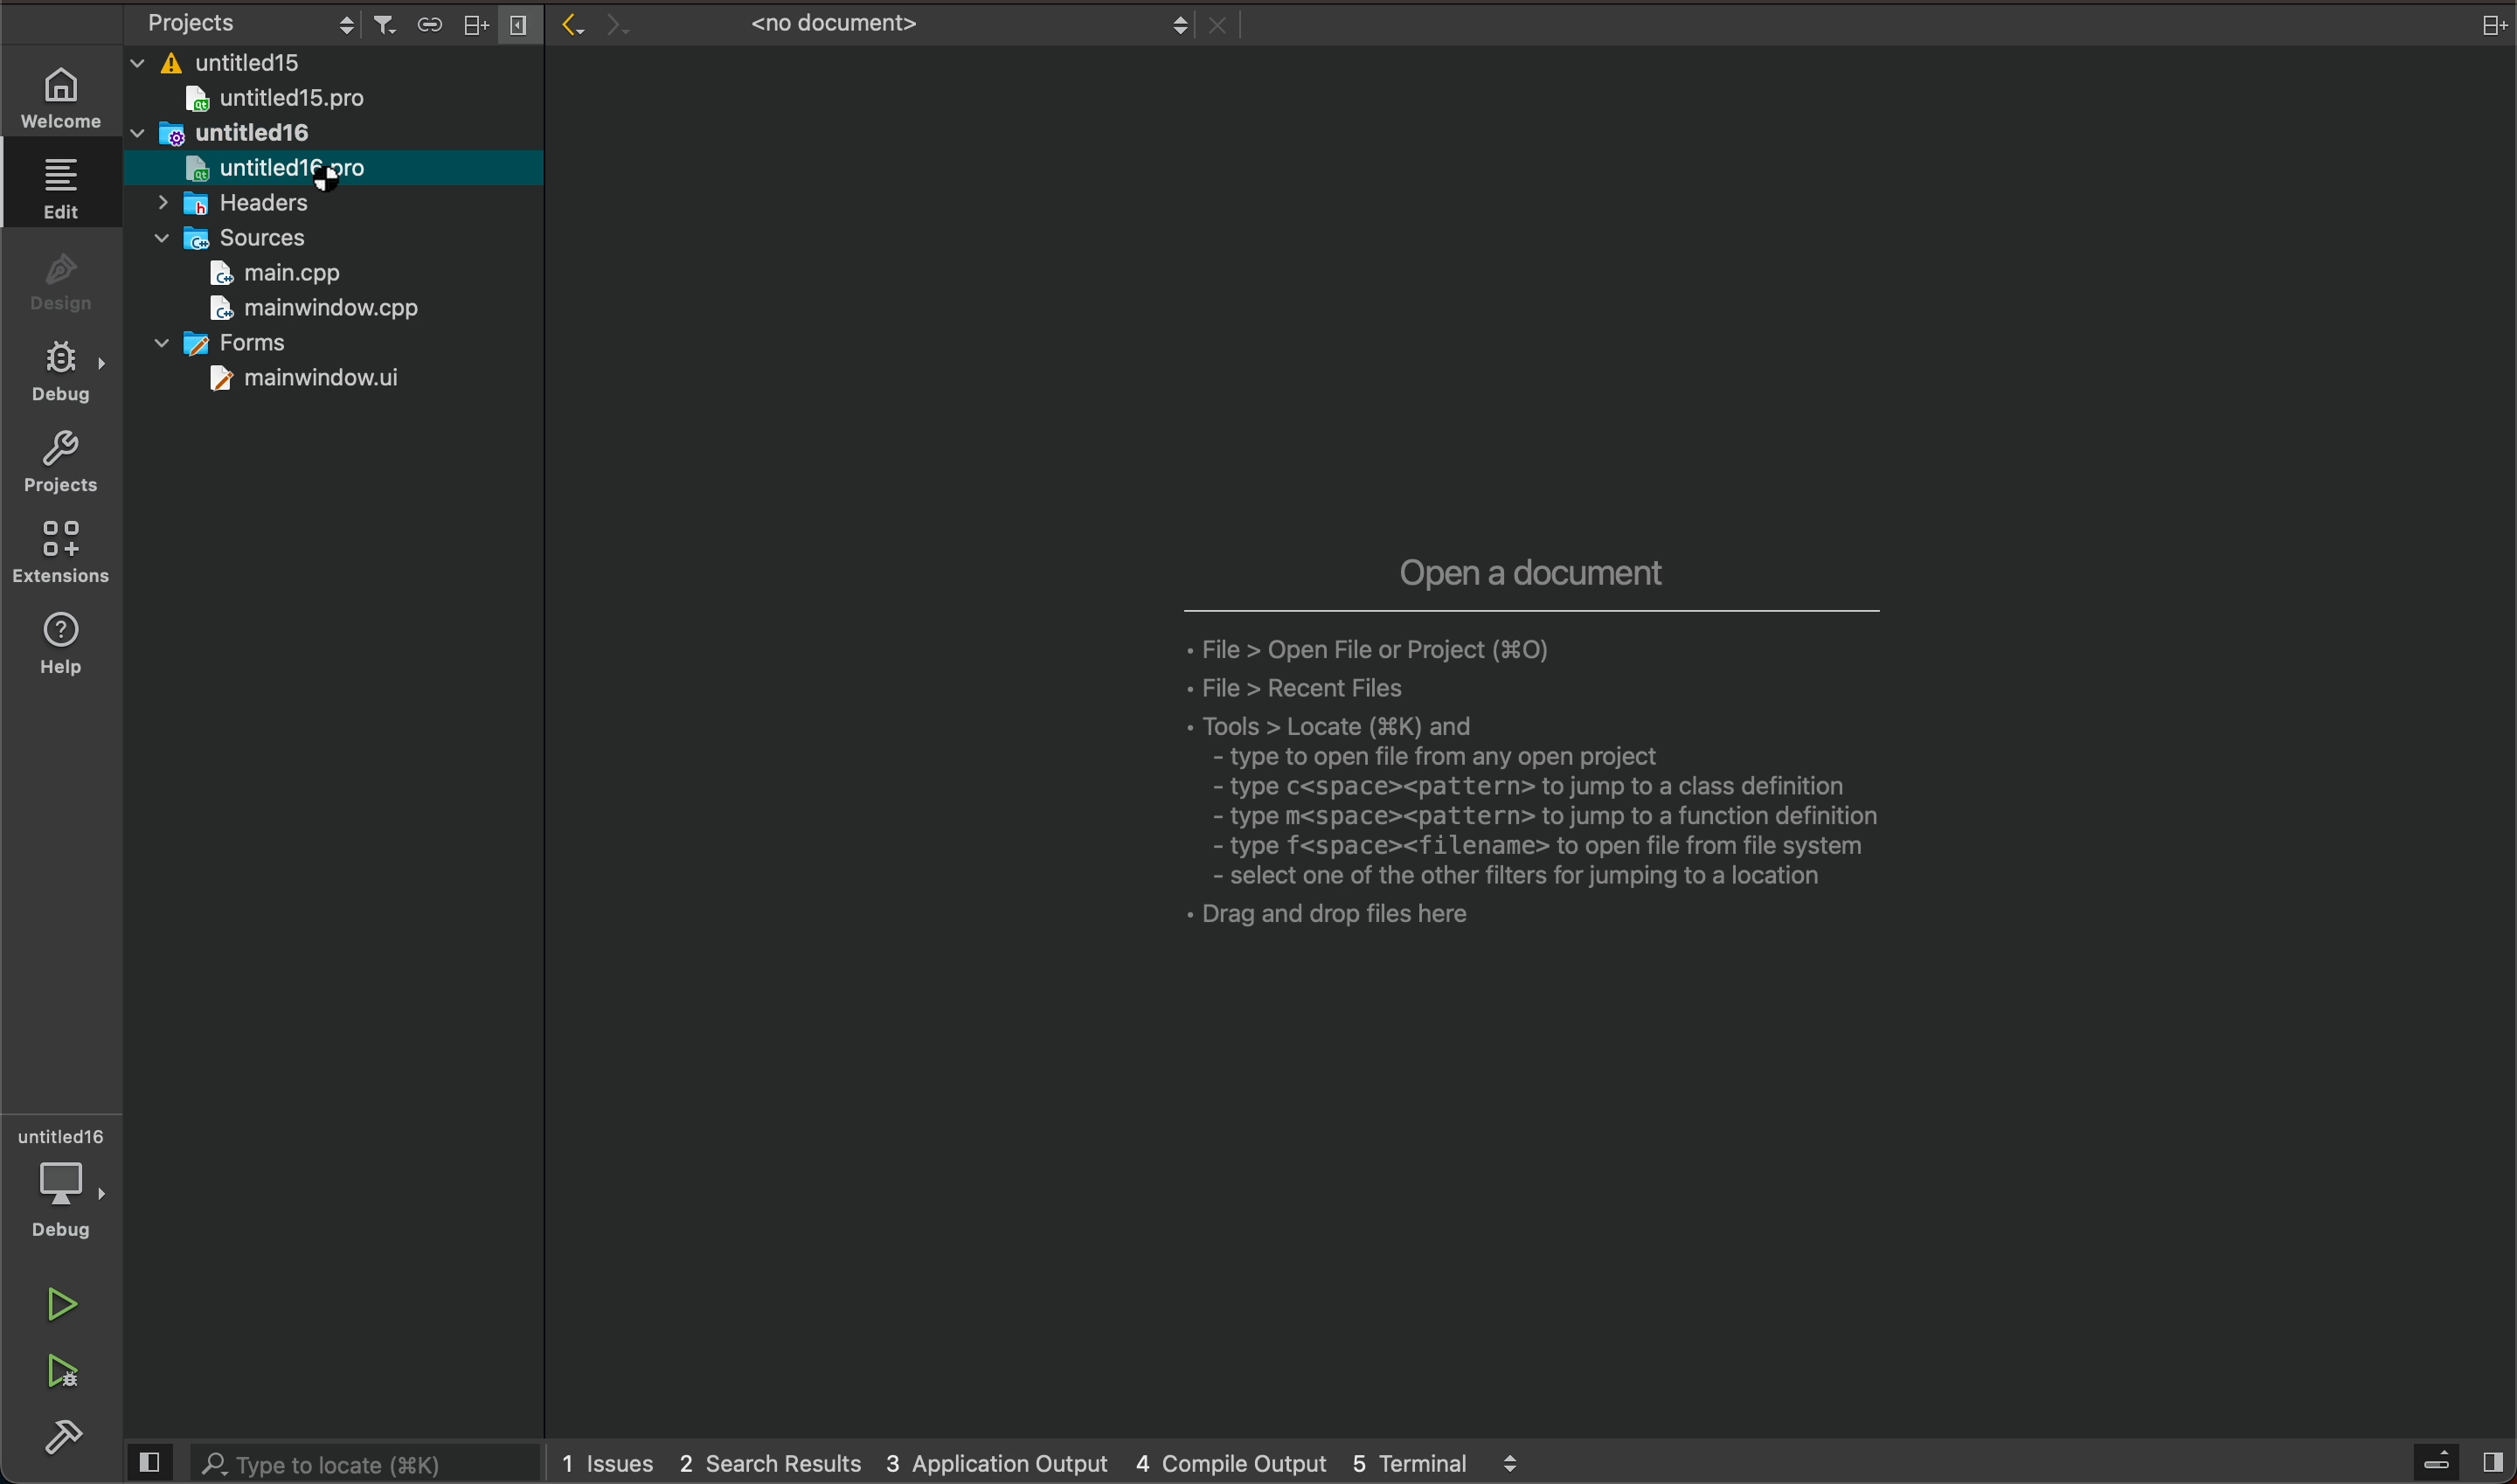 The height and width of the screenshot is (1484, 2517). I want to click on mainwindow.cpp, so click(312, 311).